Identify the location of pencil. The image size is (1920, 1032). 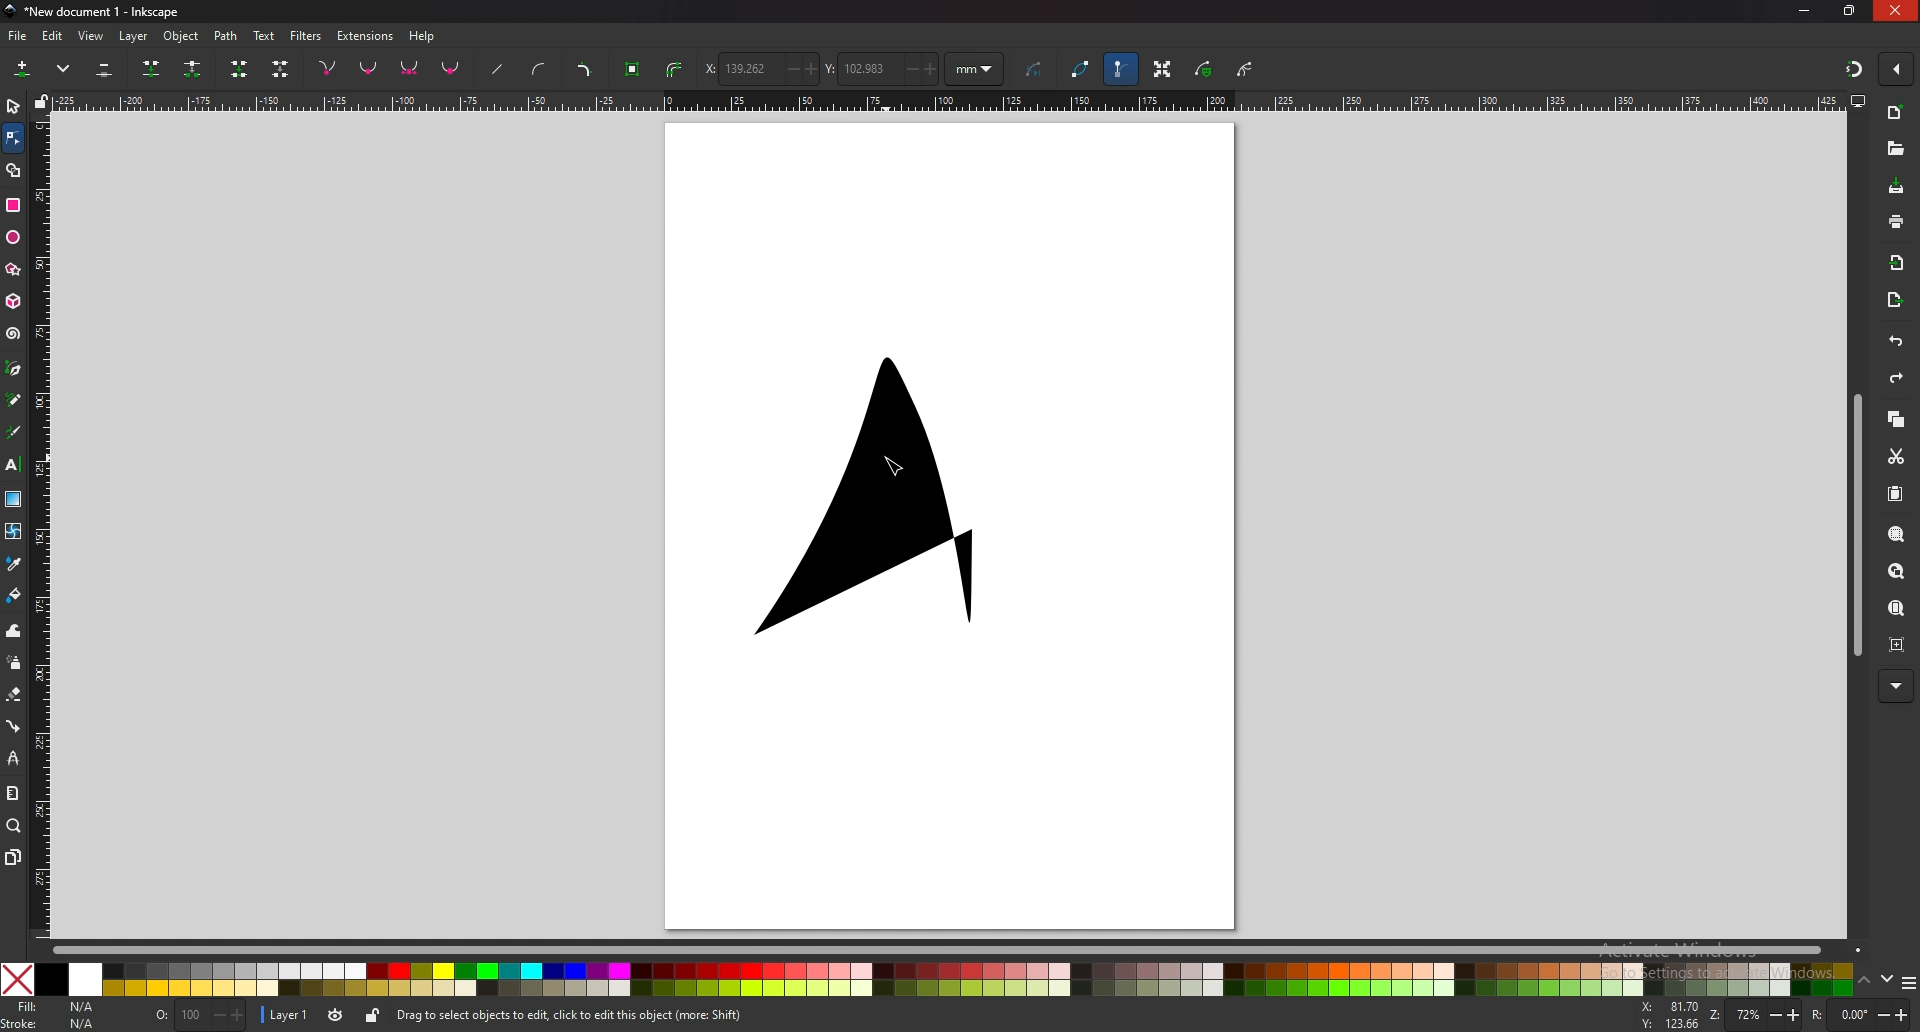
(16, 400).